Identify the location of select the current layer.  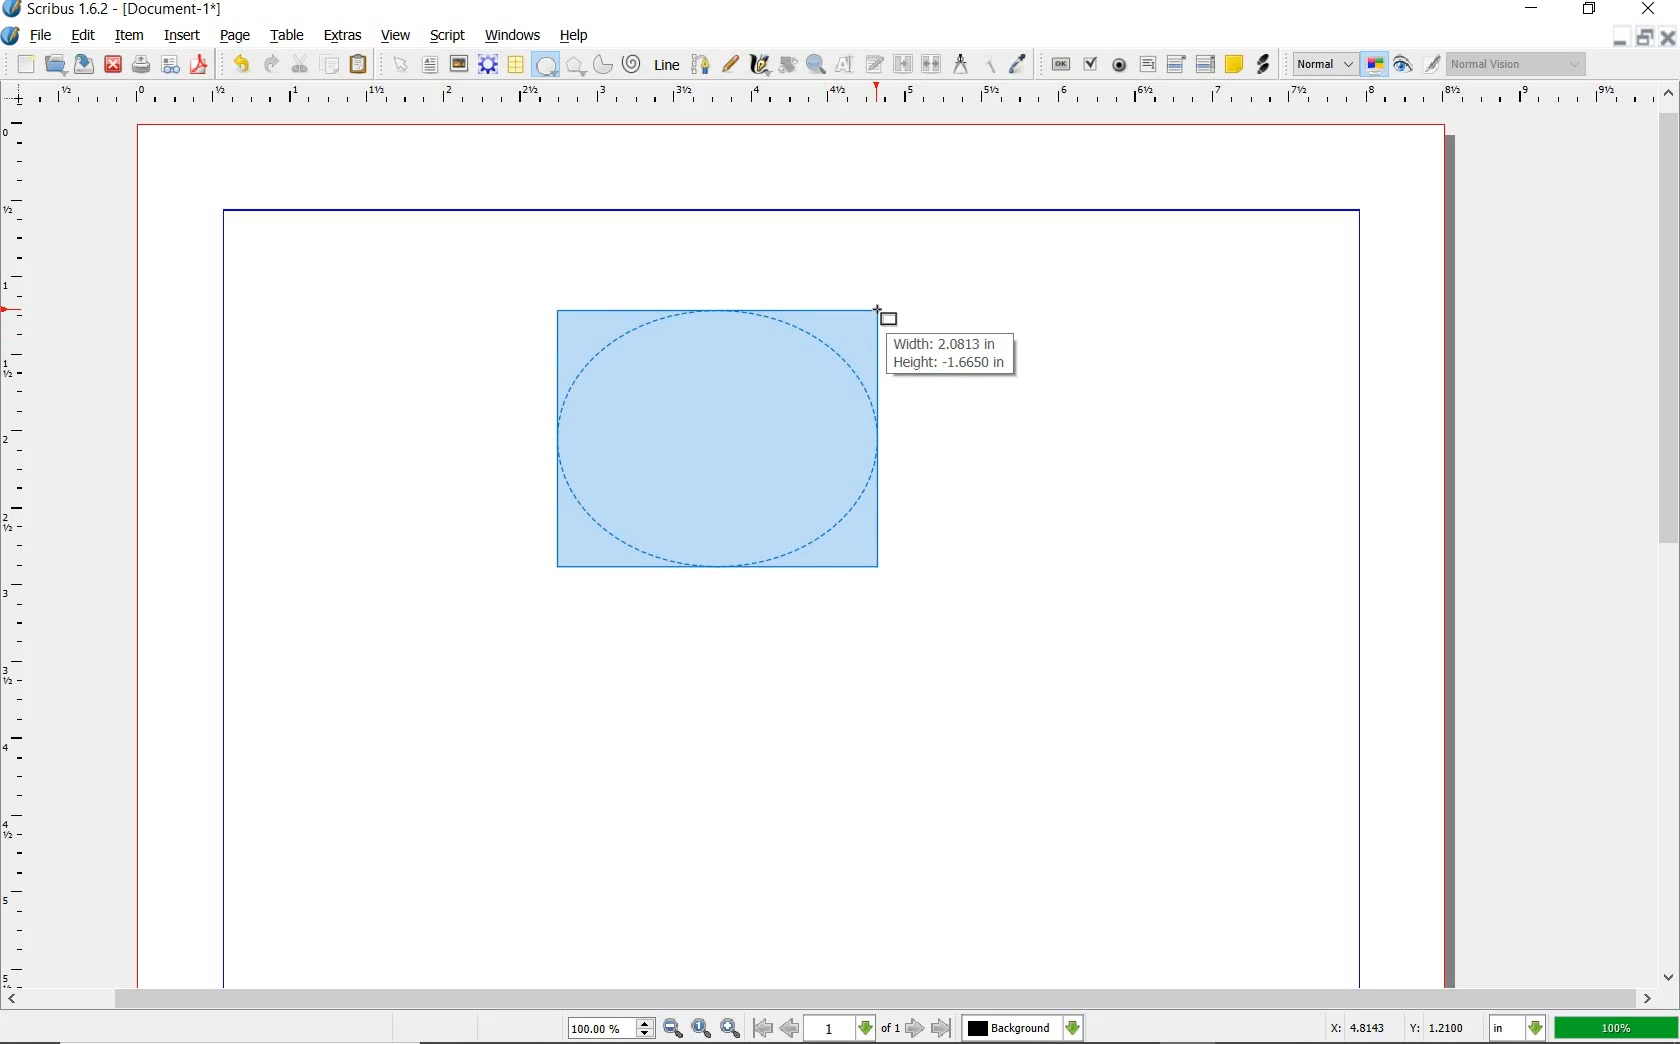
(1073, 1028).